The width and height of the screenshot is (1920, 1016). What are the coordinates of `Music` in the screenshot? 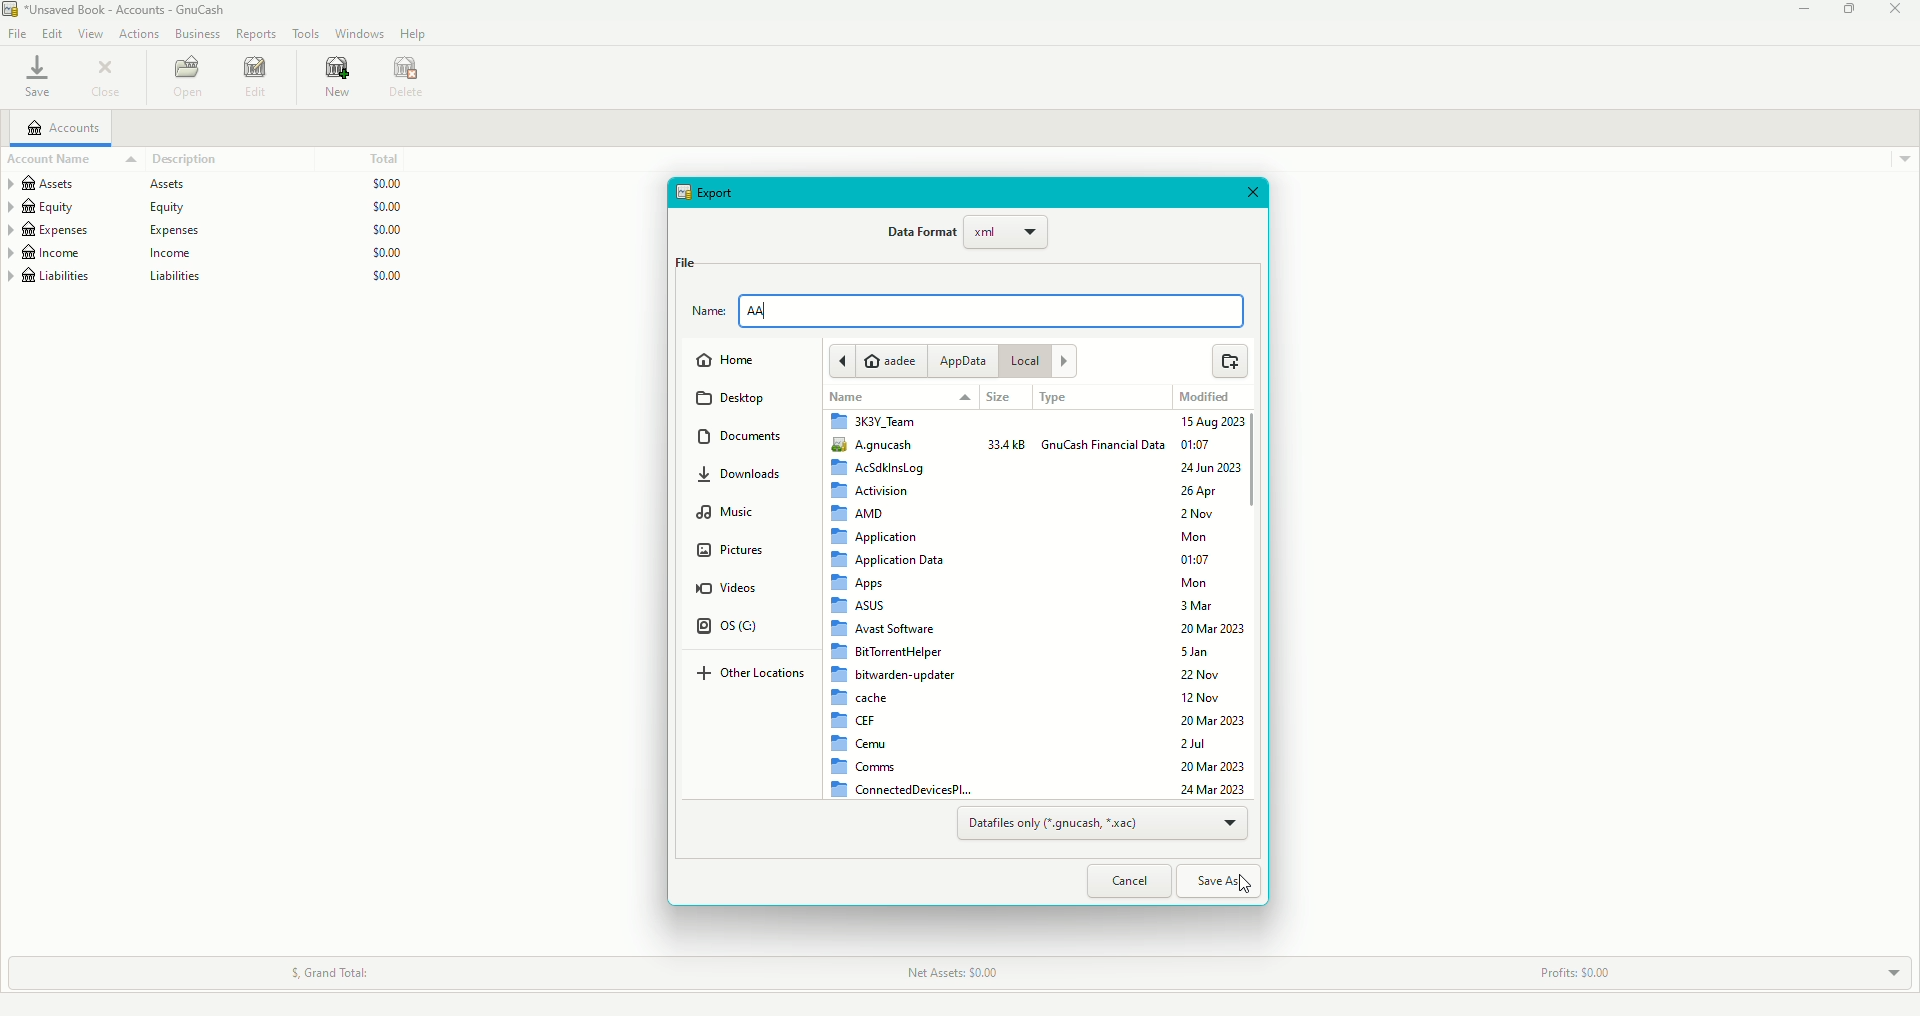 It's located at (731, 515).